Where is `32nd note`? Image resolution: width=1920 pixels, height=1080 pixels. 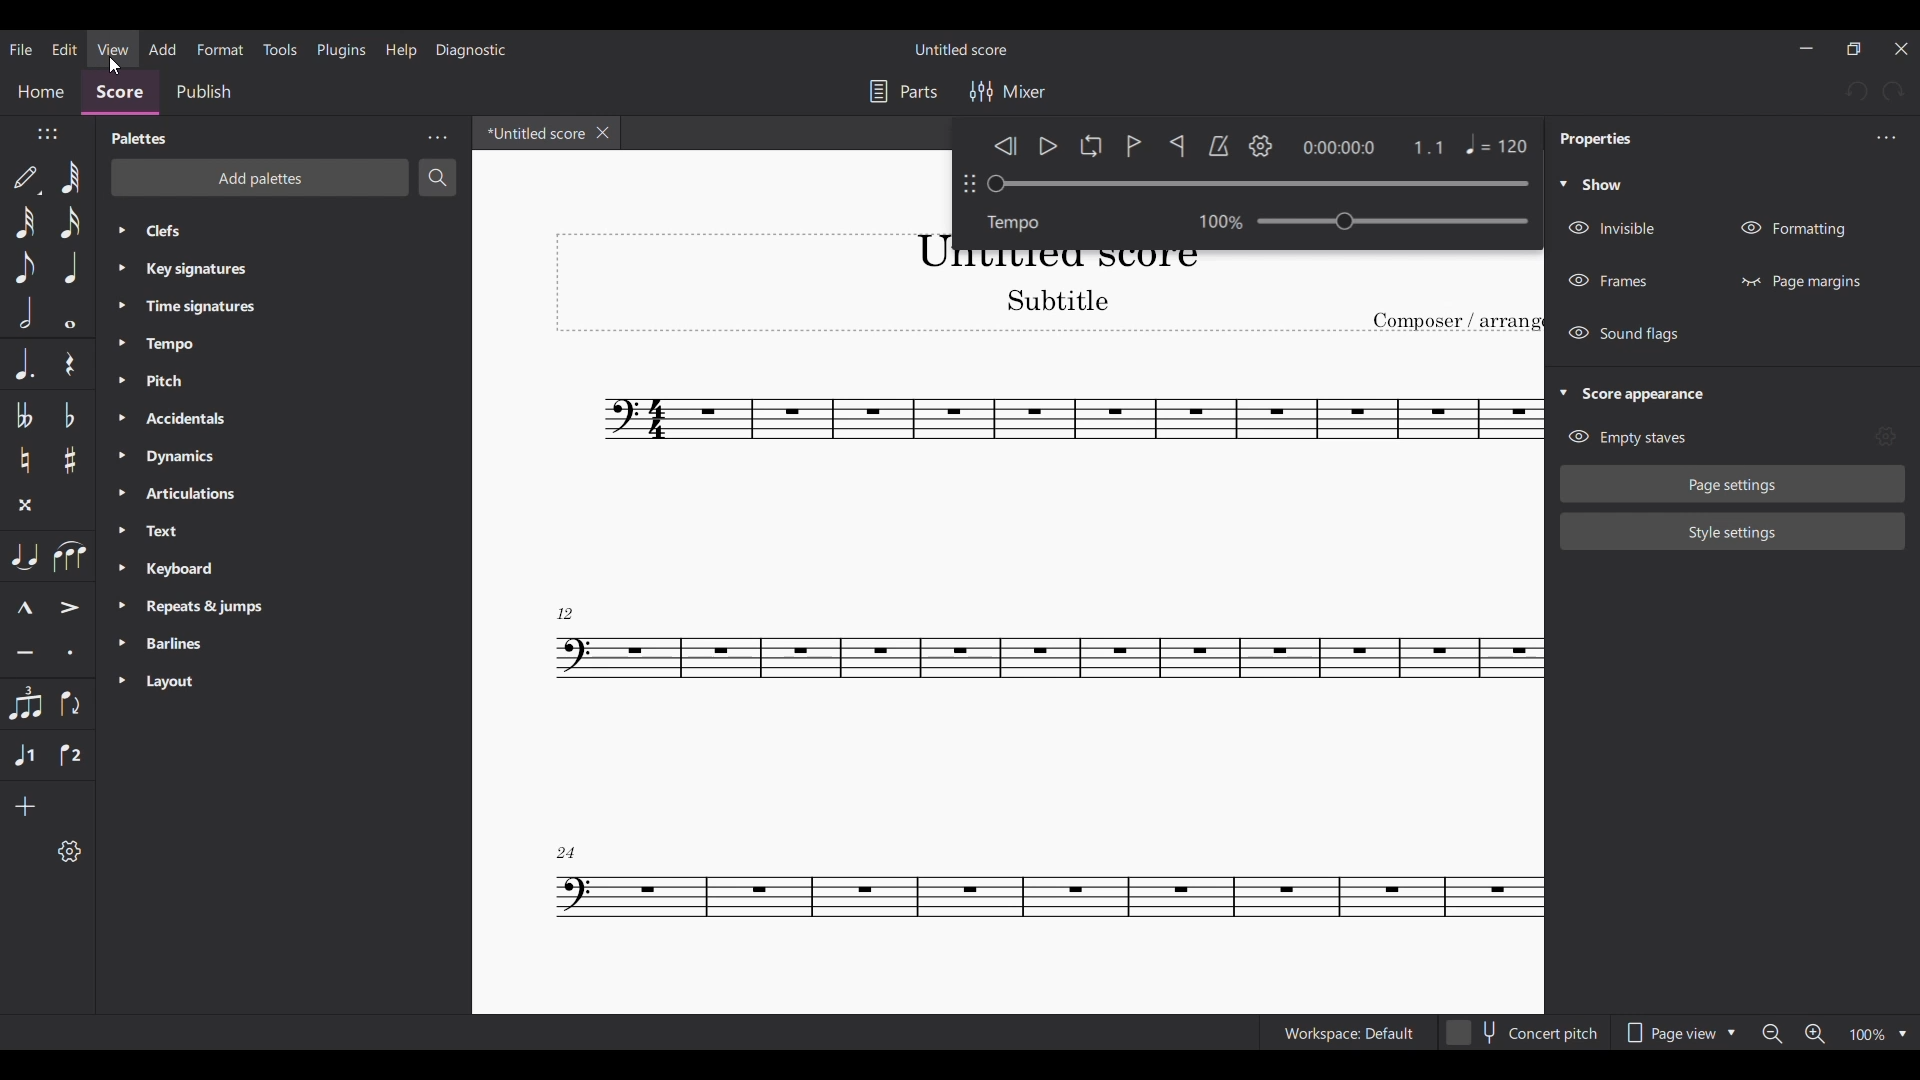 32nd note is located at coordinates (24, 222).